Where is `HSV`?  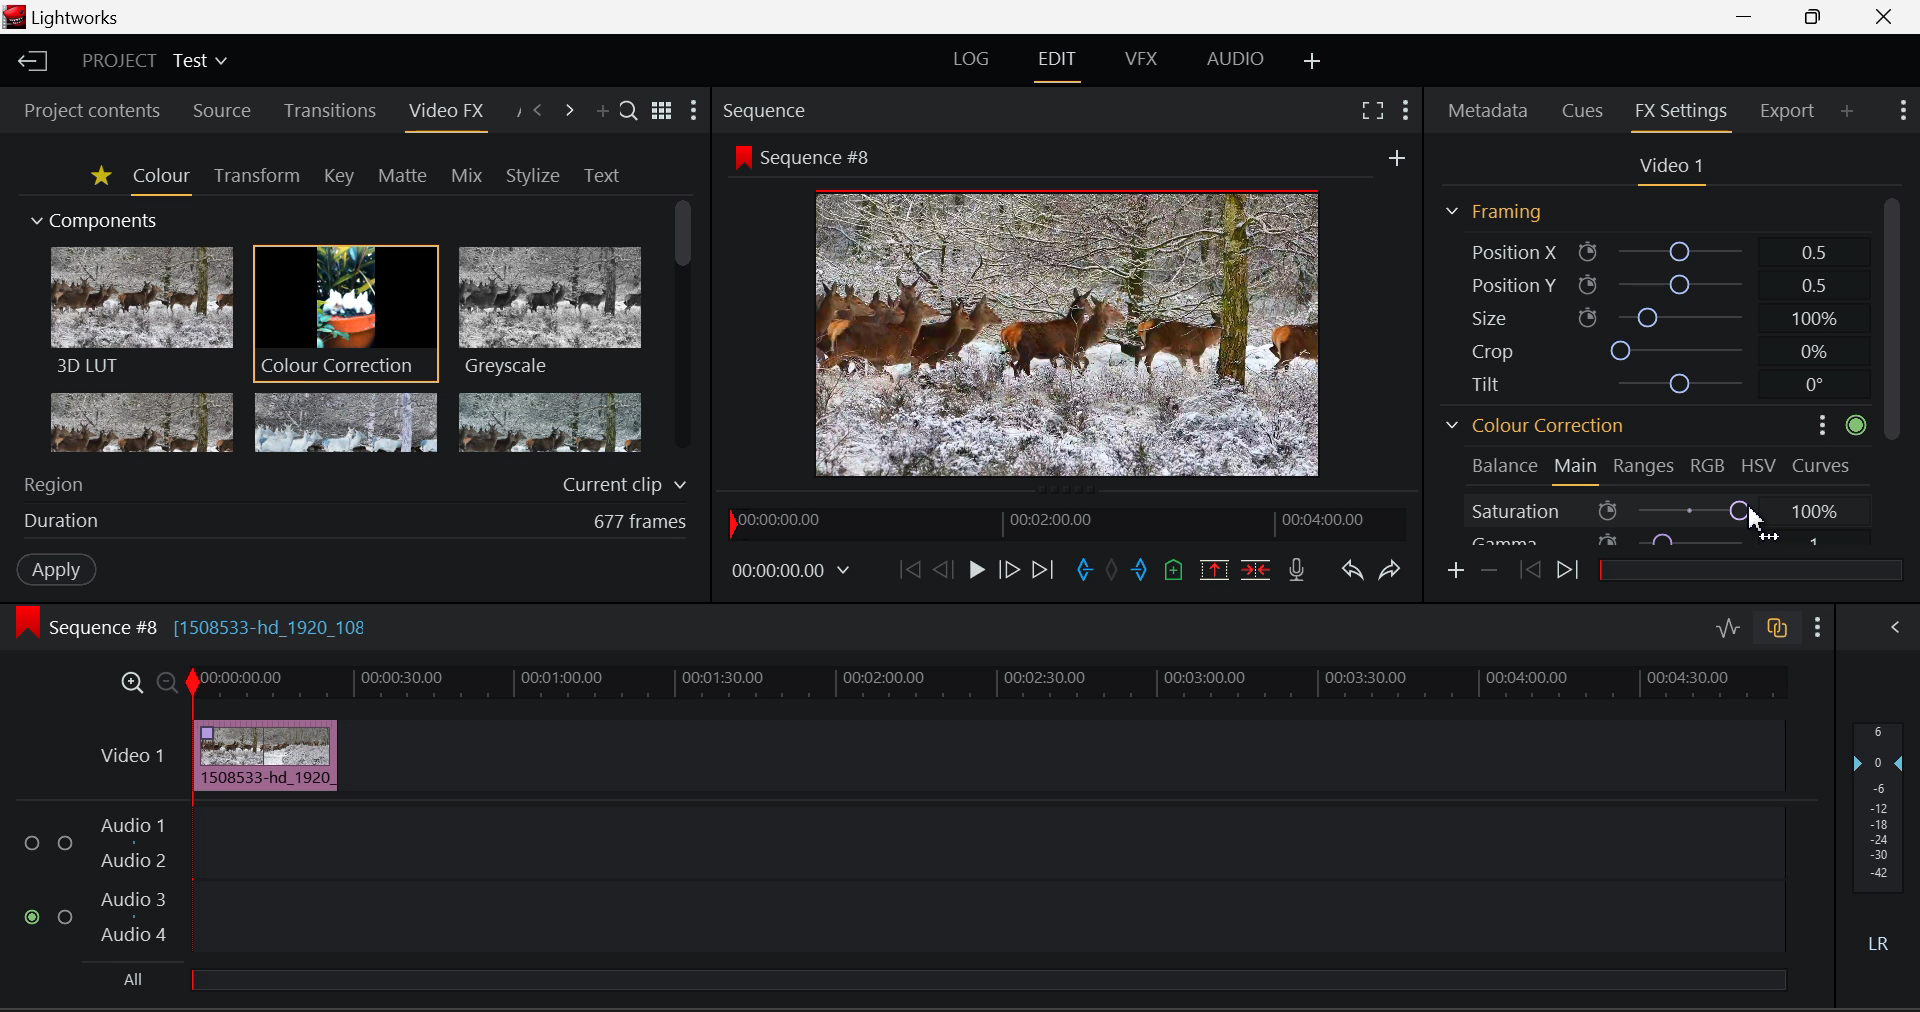
HSV is located at coordinates (1762, 465).